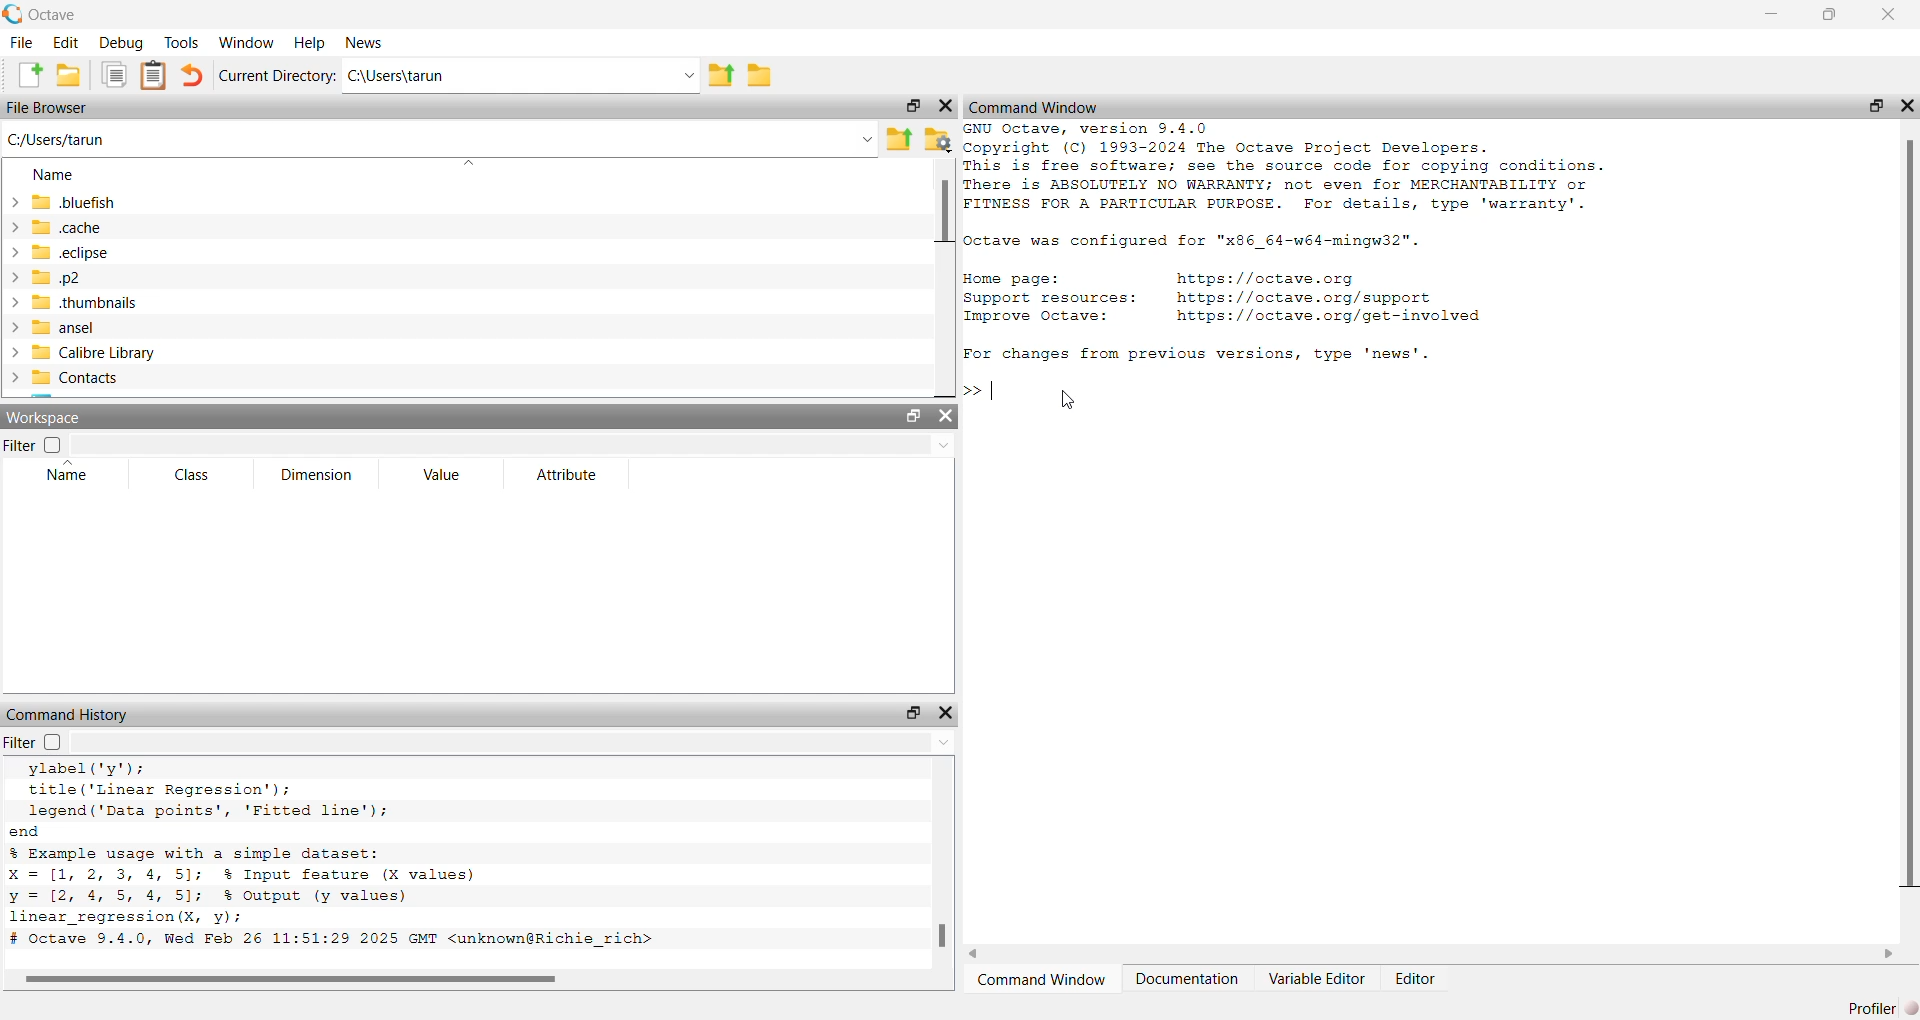  What do you see at coordinates (276, 75) in the screenshot?
I see `current directory` at bounding box center [276, 75].